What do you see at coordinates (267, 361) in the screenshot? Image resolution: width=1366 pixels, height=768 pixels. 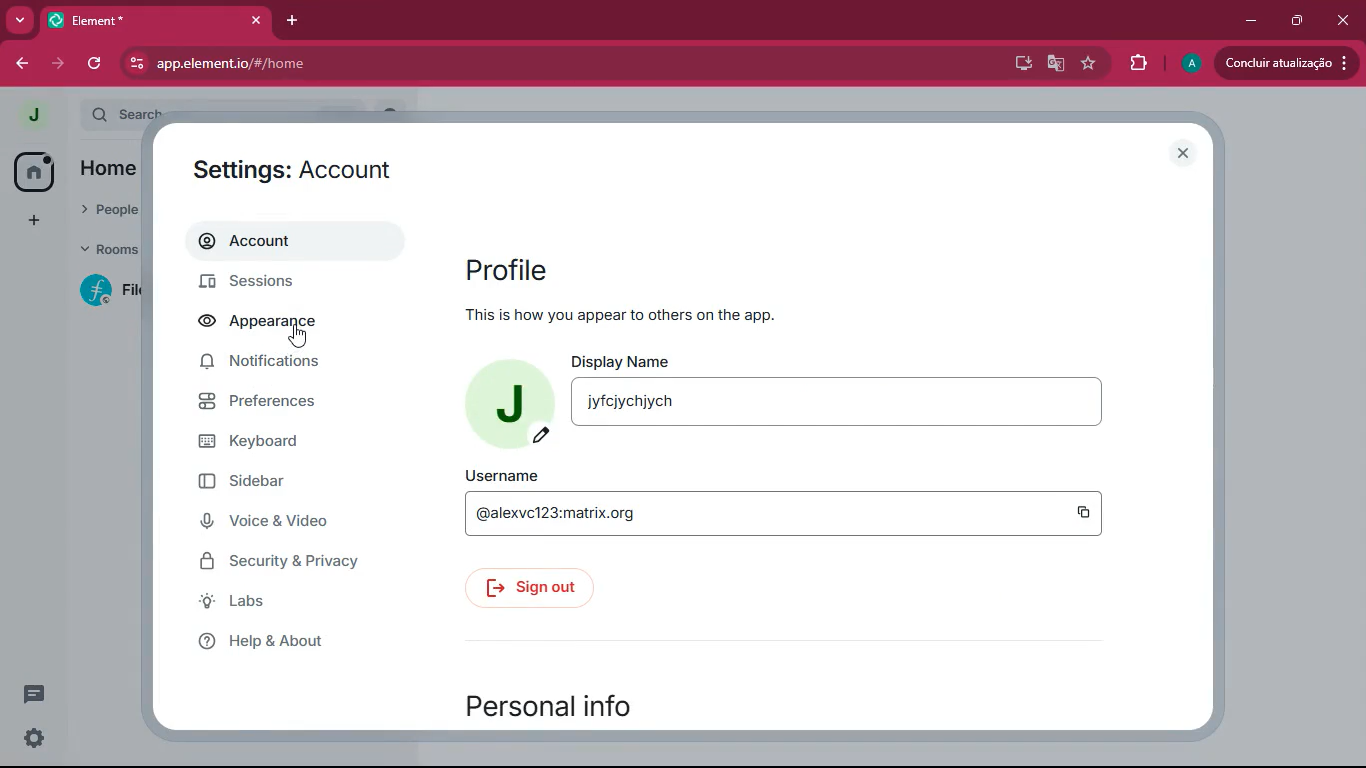 I see `Notifications` at bounding box center [267, 361].